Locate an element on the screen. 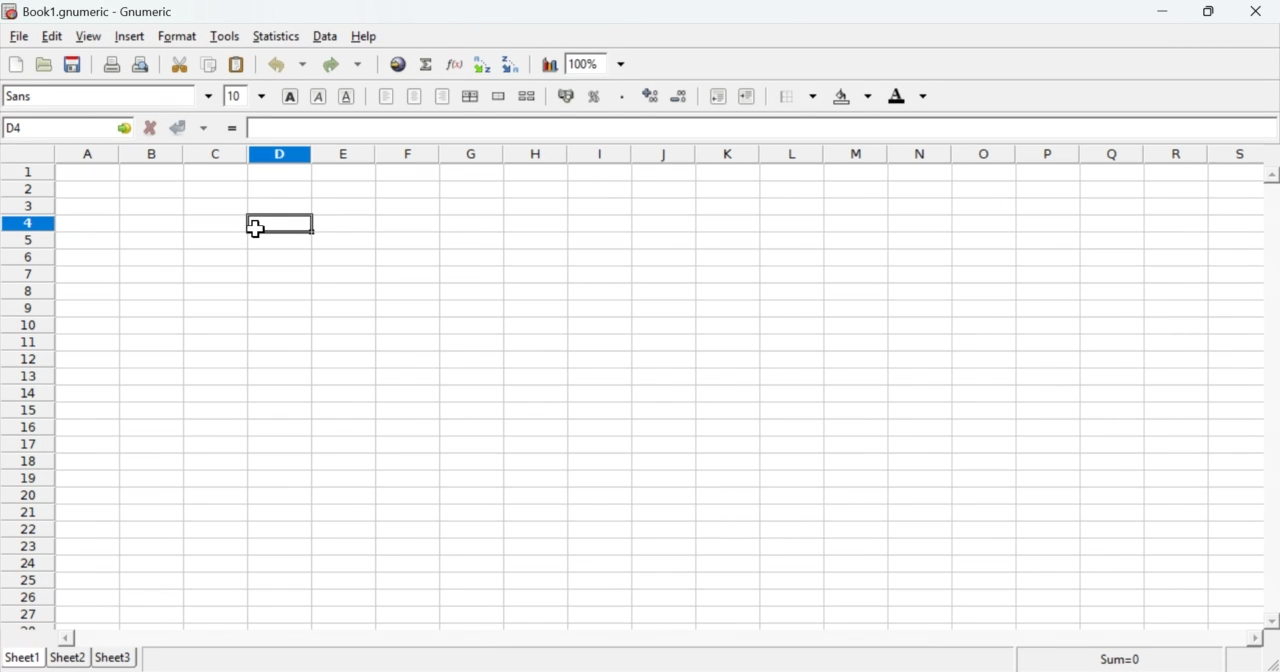  Undo is located at coordinates (287, 65).